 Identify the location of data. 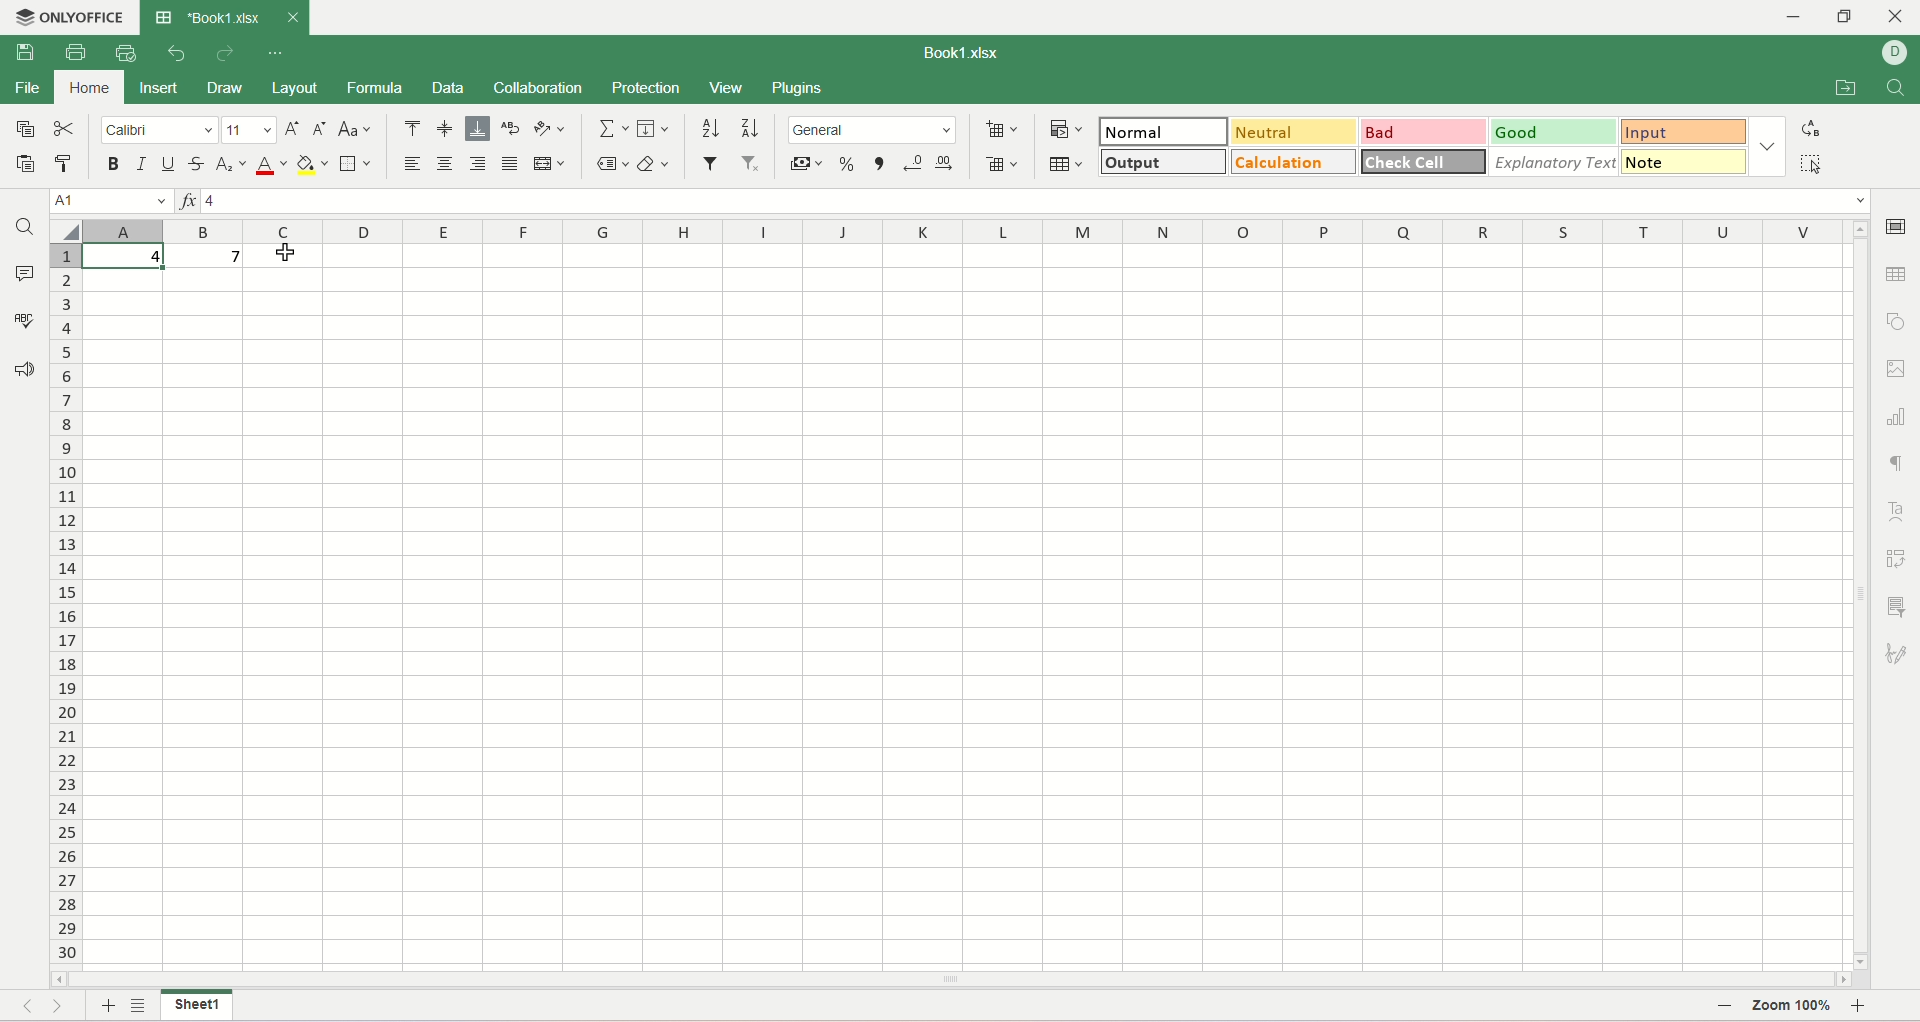
(448, 88).